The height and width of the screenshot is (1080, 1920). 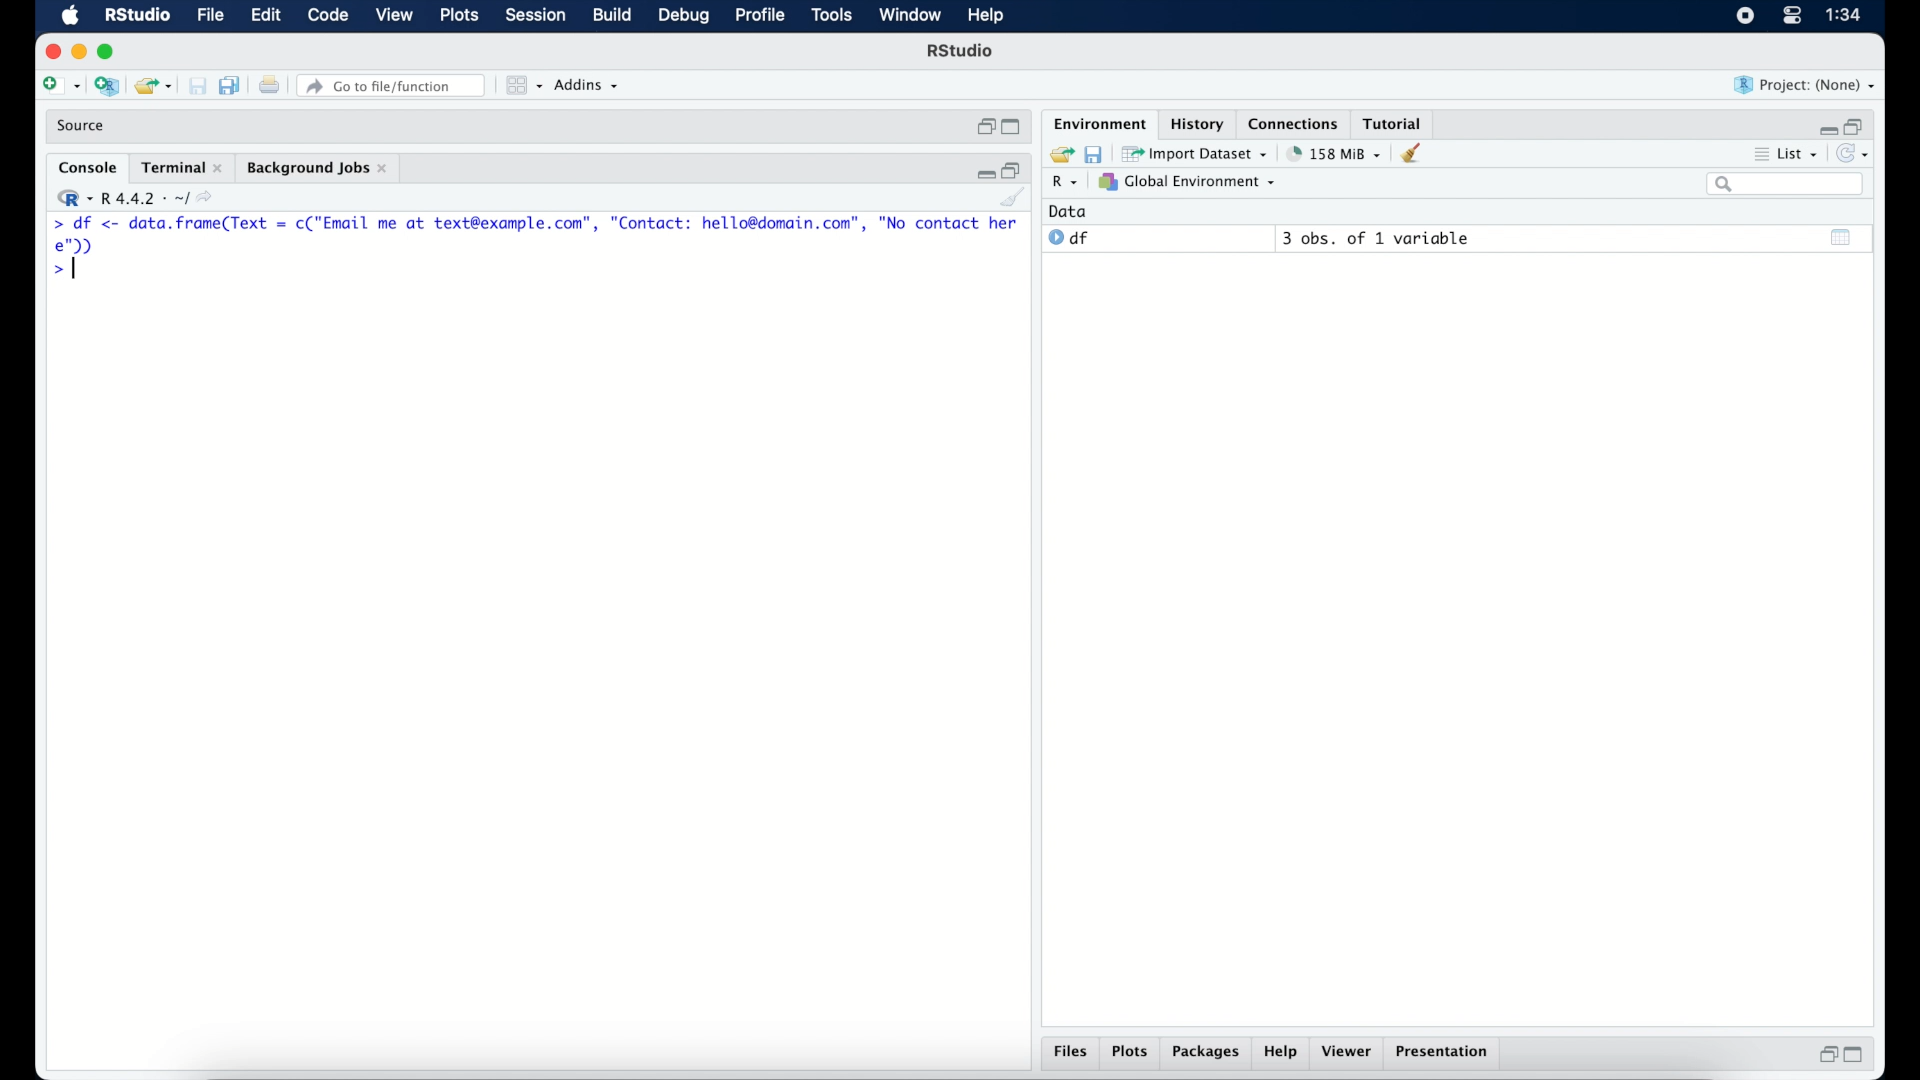 What do you see at coordinates (197, 85) in the screenshot?
I see `print` at bounding box center [197, 85].